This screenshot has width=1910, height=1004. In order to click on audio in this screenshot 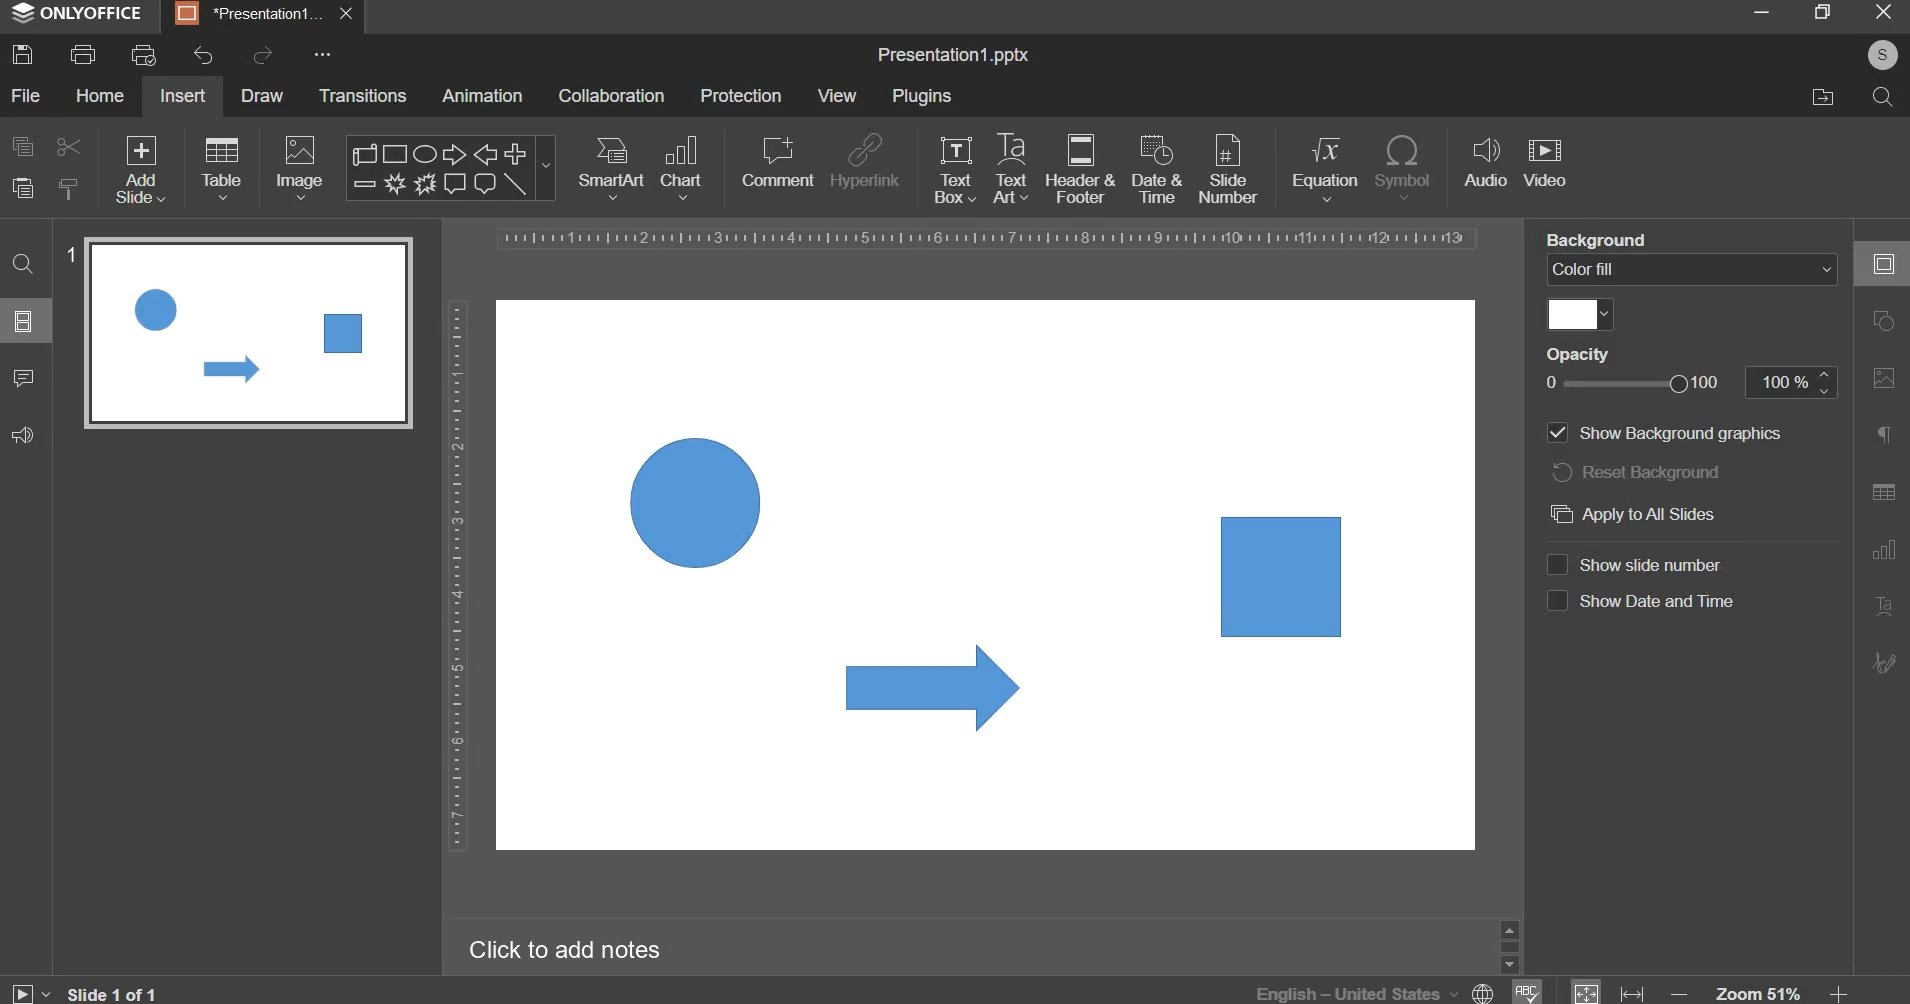, I will do `click(1486, 164)`.